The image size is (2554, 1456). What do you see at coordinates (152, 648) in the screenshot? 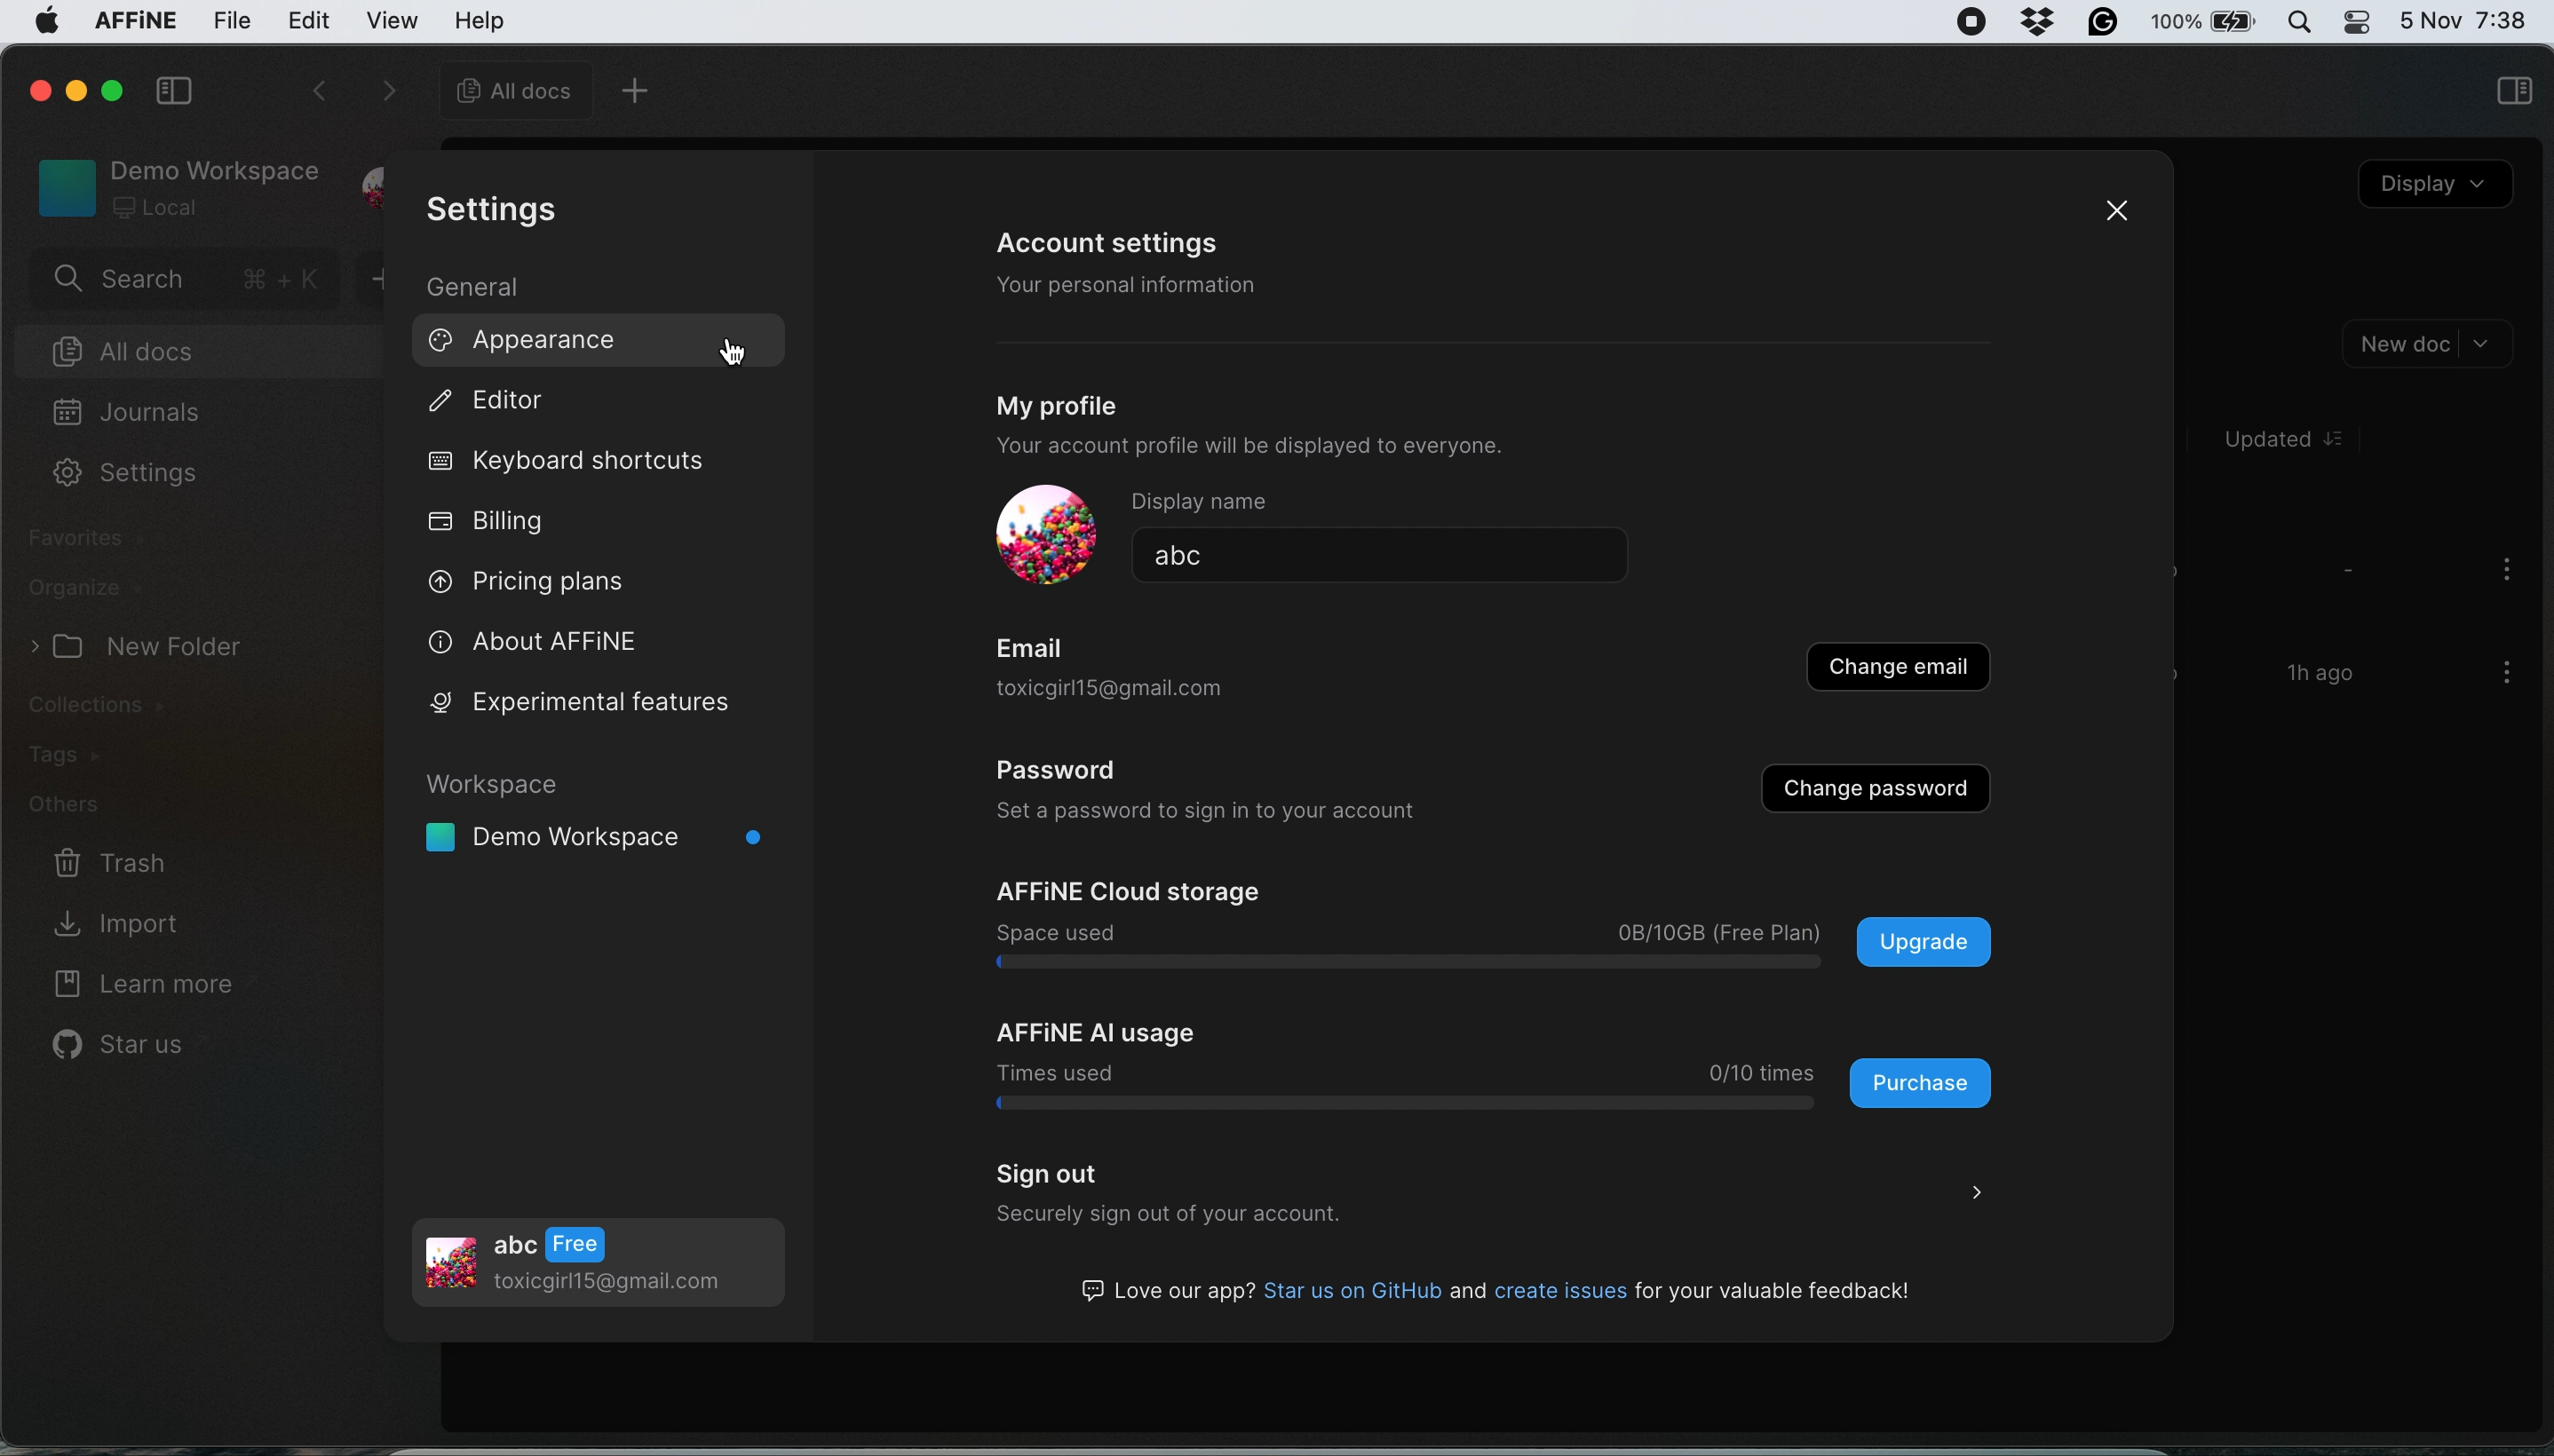
I see `> (J New Folder` at bounding box center [152, 648].